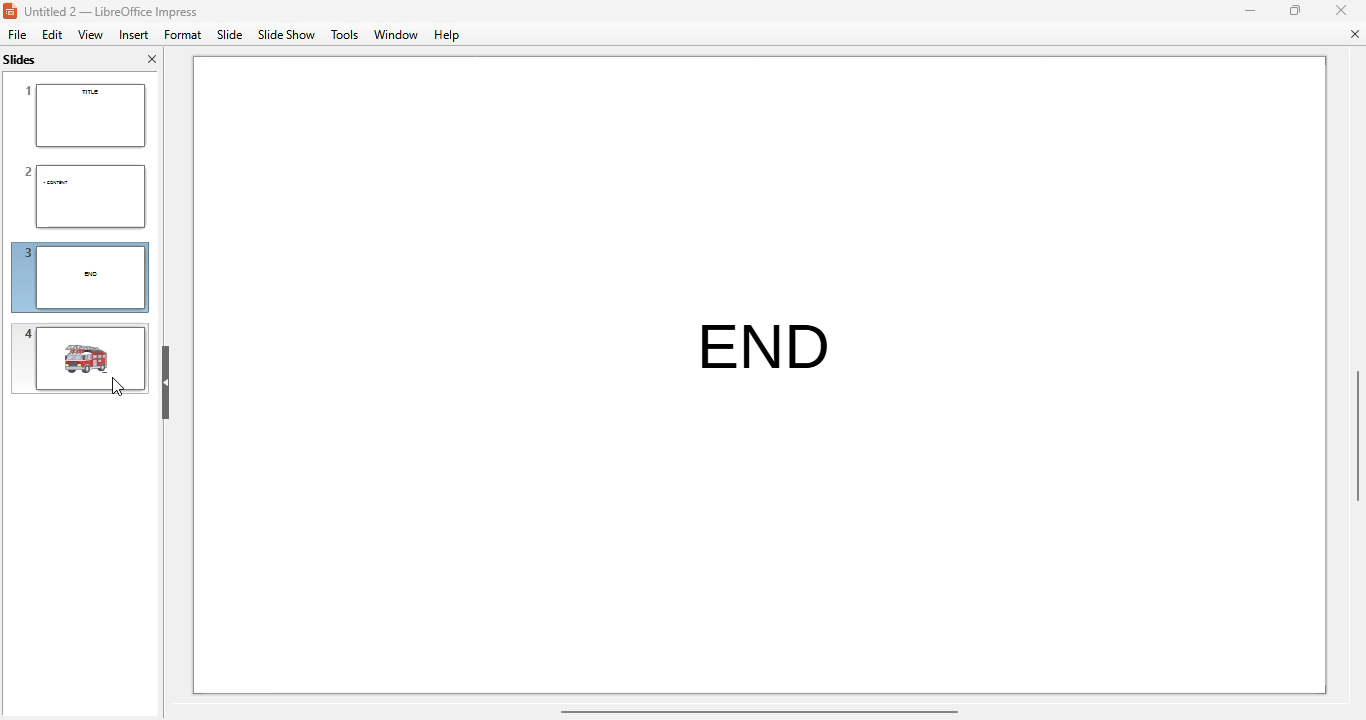 The image size is (1366, 720). What do you see at coordinates (396, 35) in the screenshot?
I see `window` at bounding box center [396, 35].